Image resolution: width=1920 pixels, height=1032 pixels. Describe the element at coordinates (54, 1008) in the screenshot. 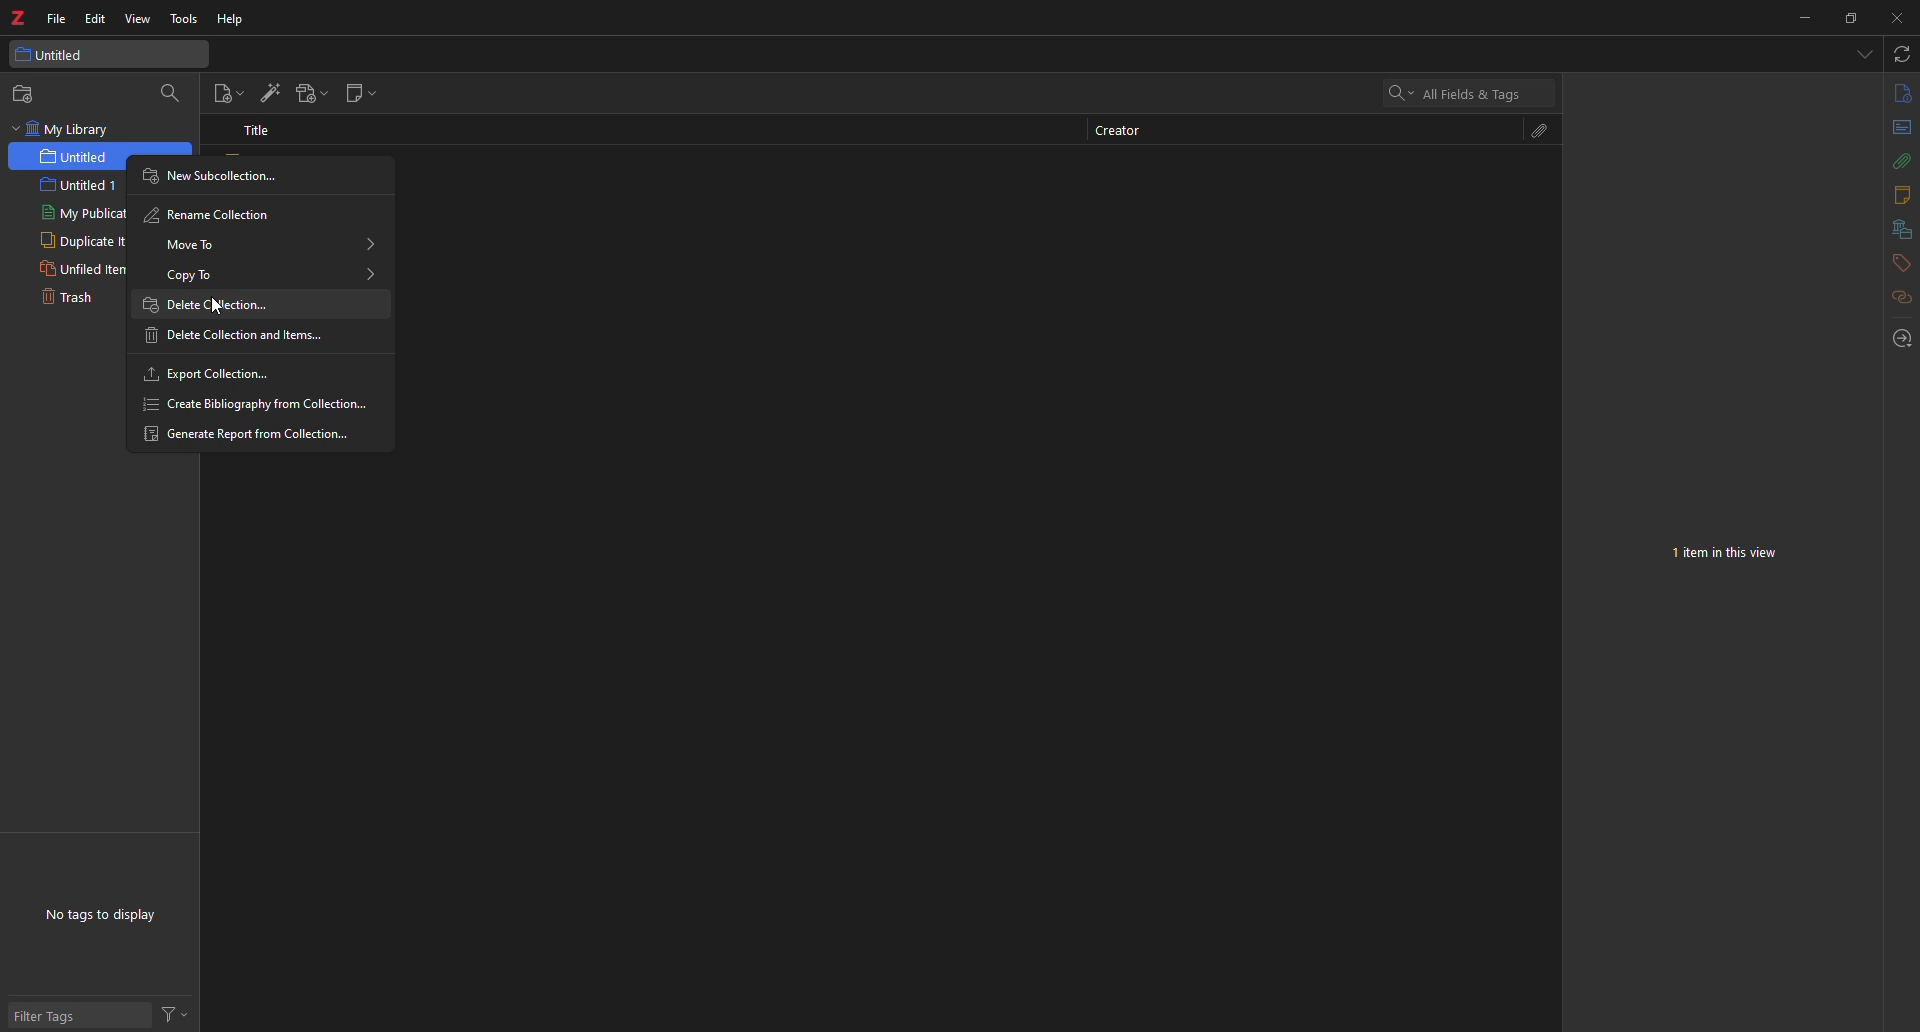

I see `filter tags` at that location.